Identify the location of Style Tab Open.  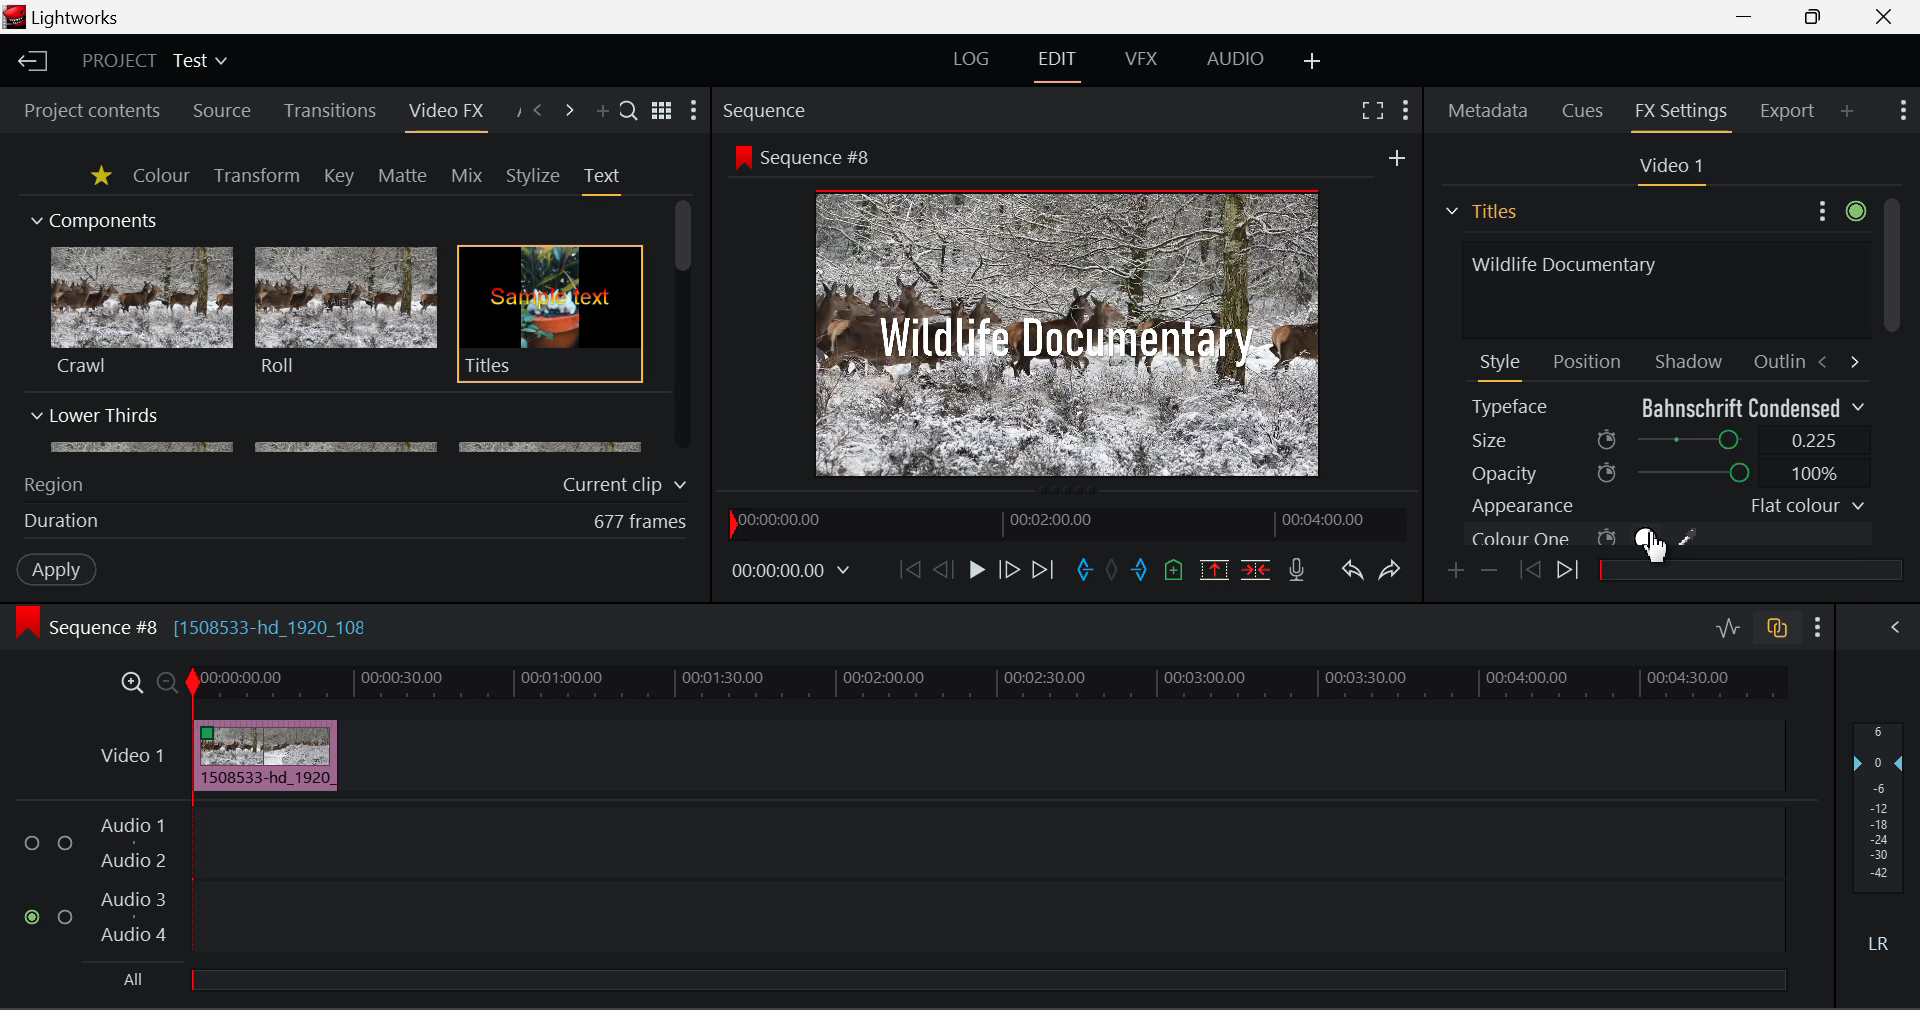
(1502, 366).